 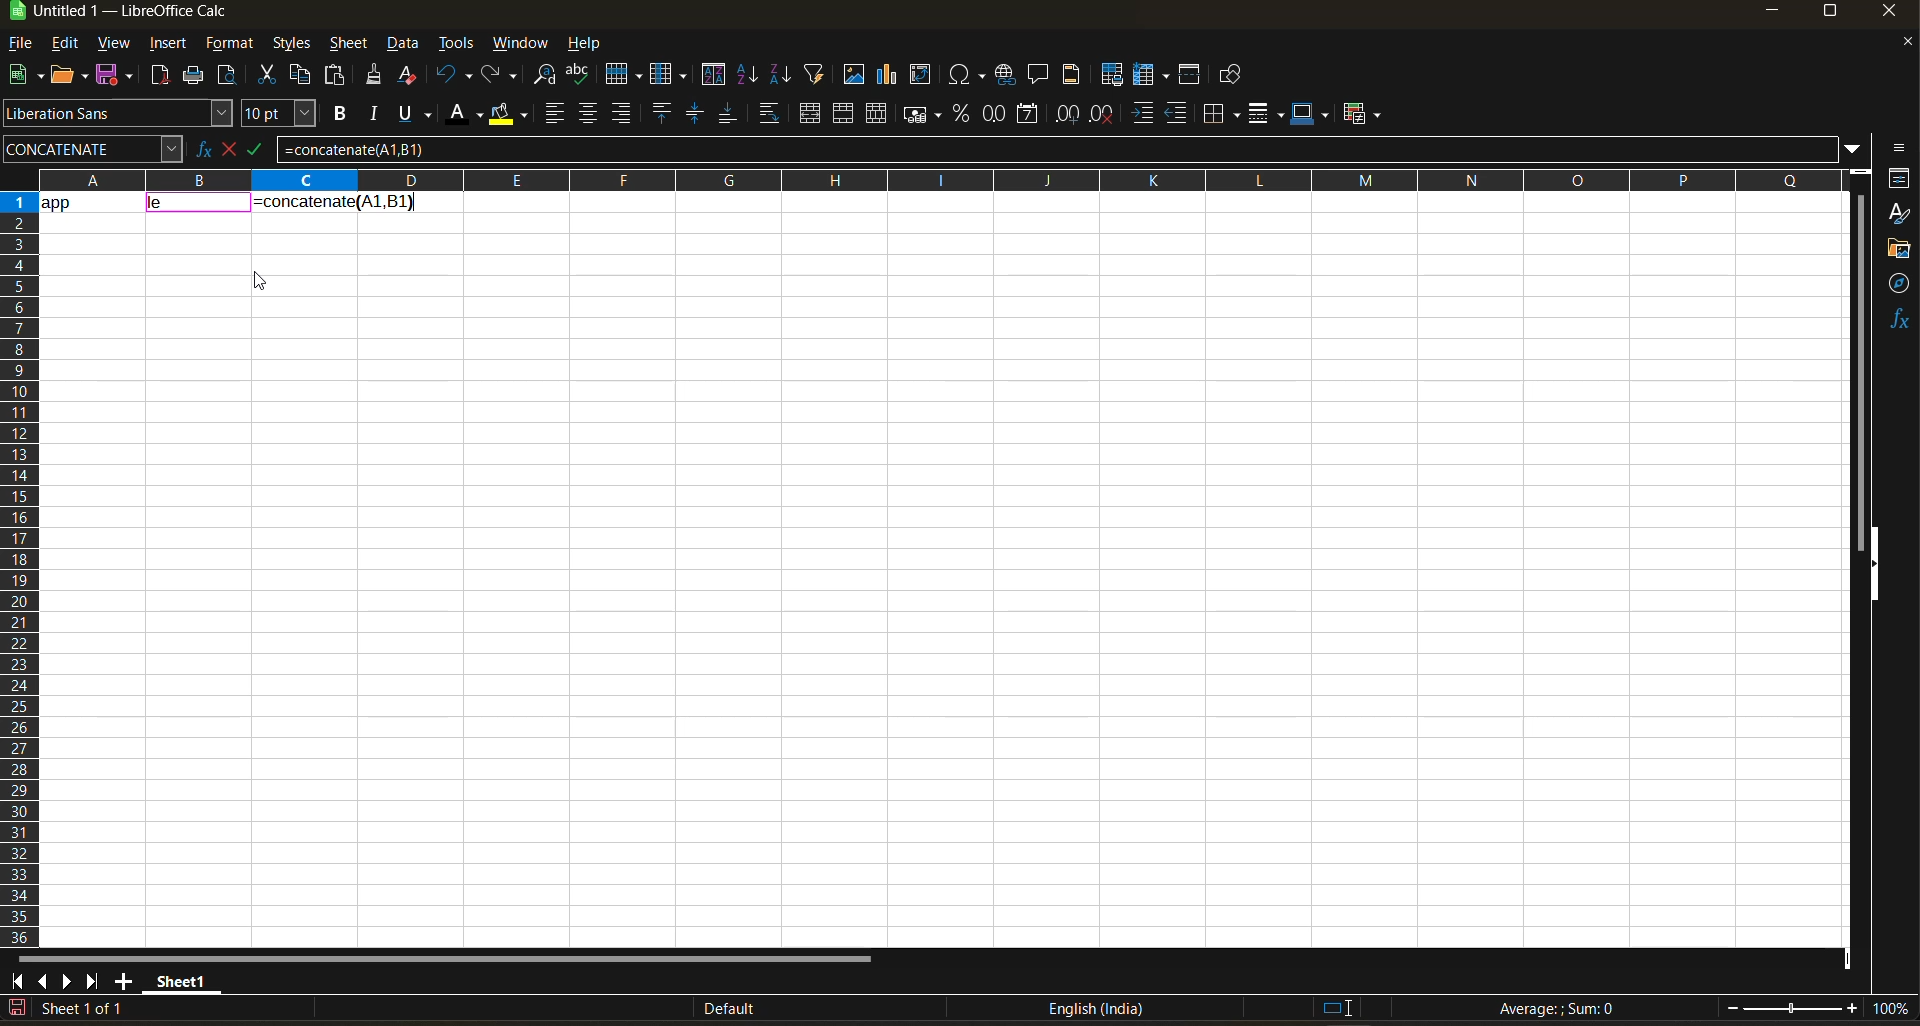 What do you see at coordinates (591, 45) in the screenshot?
I see `help` at bounding box center [591, 45].